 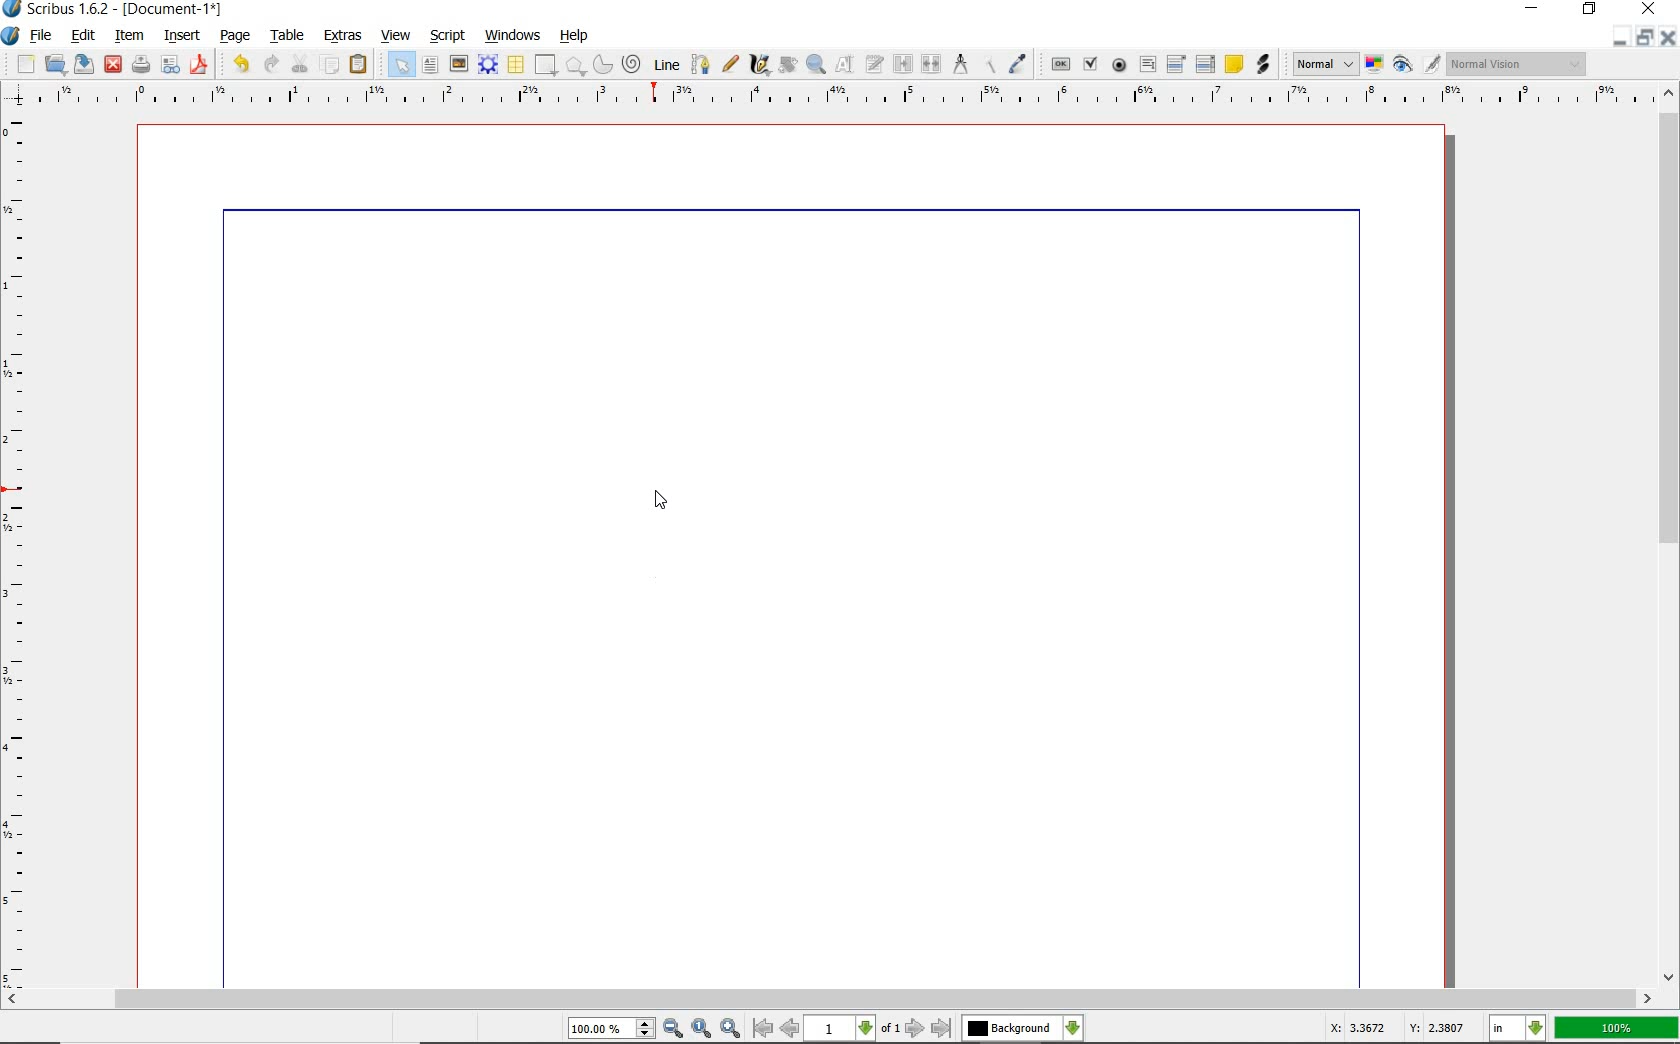 What do you see at coordinates (855, 1030) in the screenshot?
I see `1 of 1` at bounding box center [855, 1030].